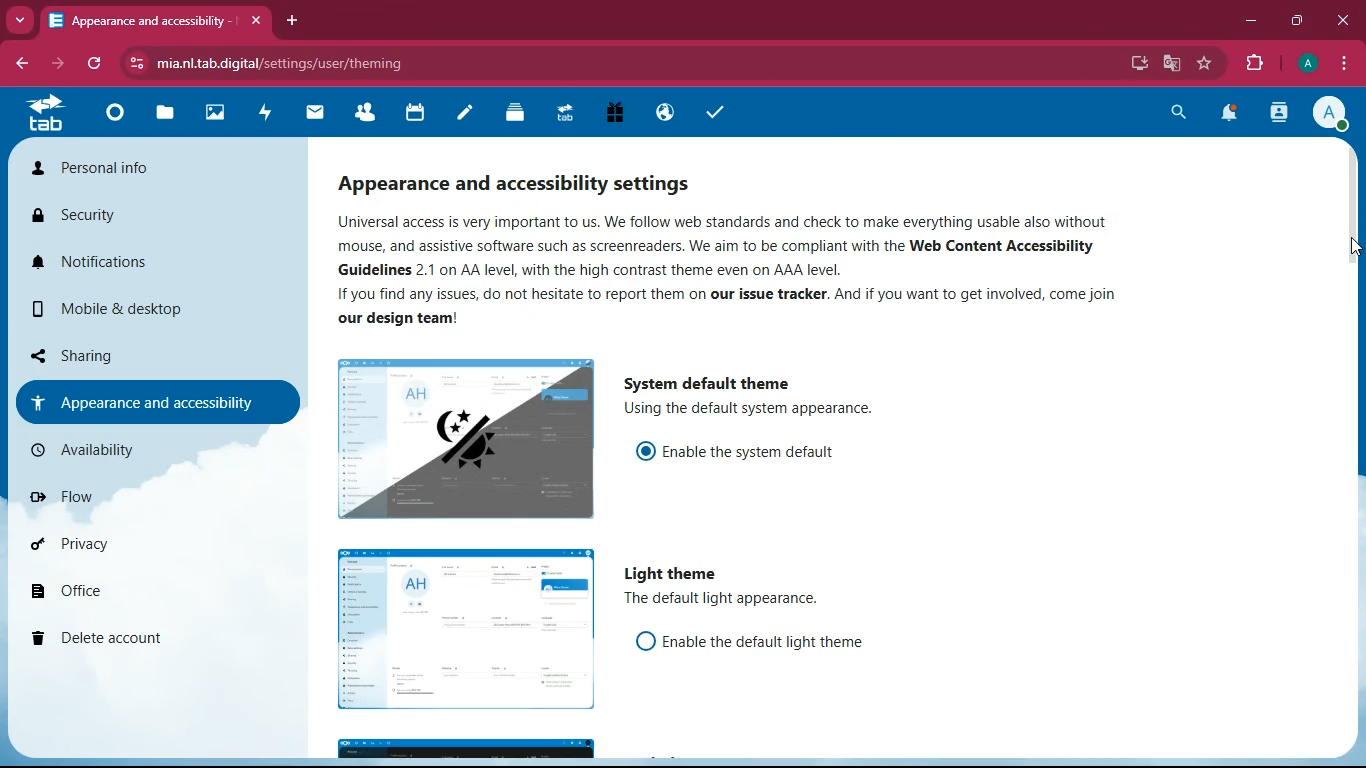 This screenshot has width=1366, height=768. What do you see at coordinates (715, 114) in the screenshot?
I see `tasks` at bounding box center [715, 114].